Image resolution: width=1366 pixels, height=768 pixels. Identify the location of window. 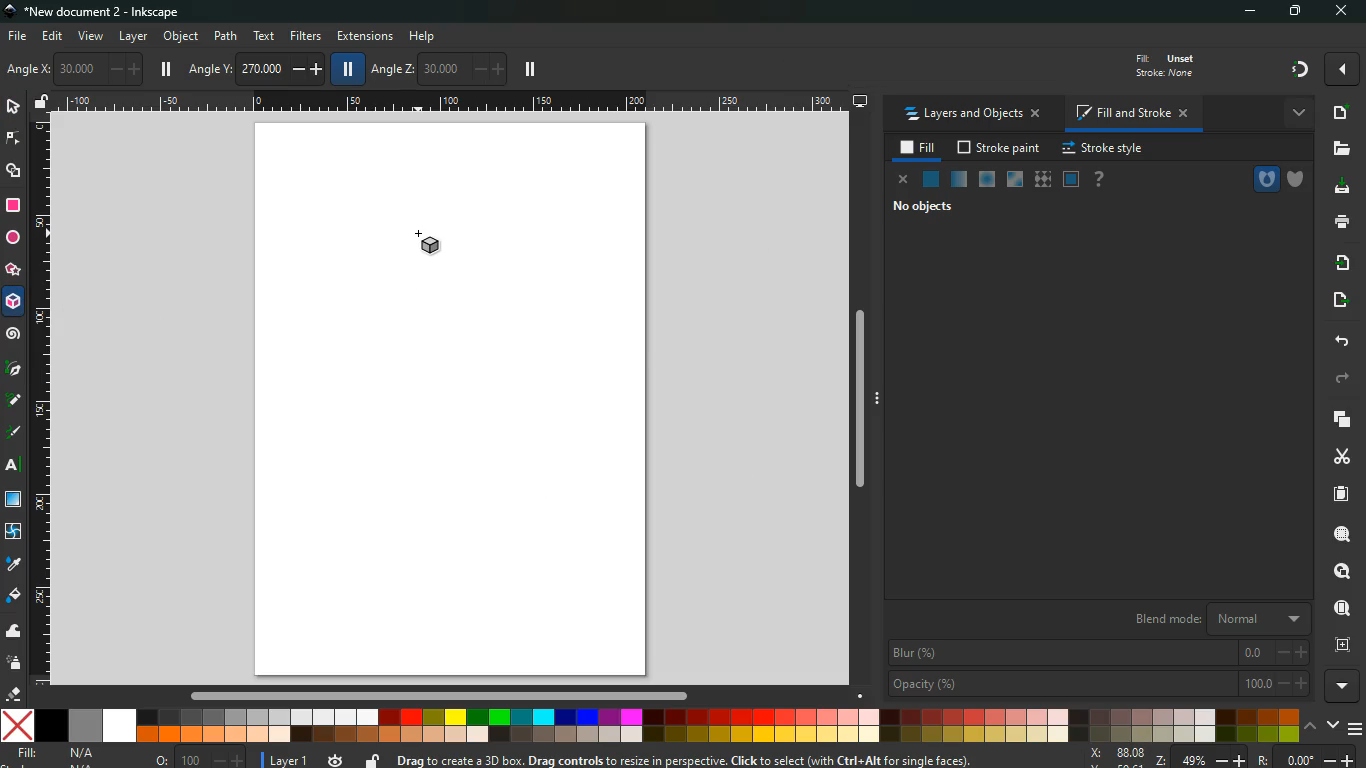
(15, 500).